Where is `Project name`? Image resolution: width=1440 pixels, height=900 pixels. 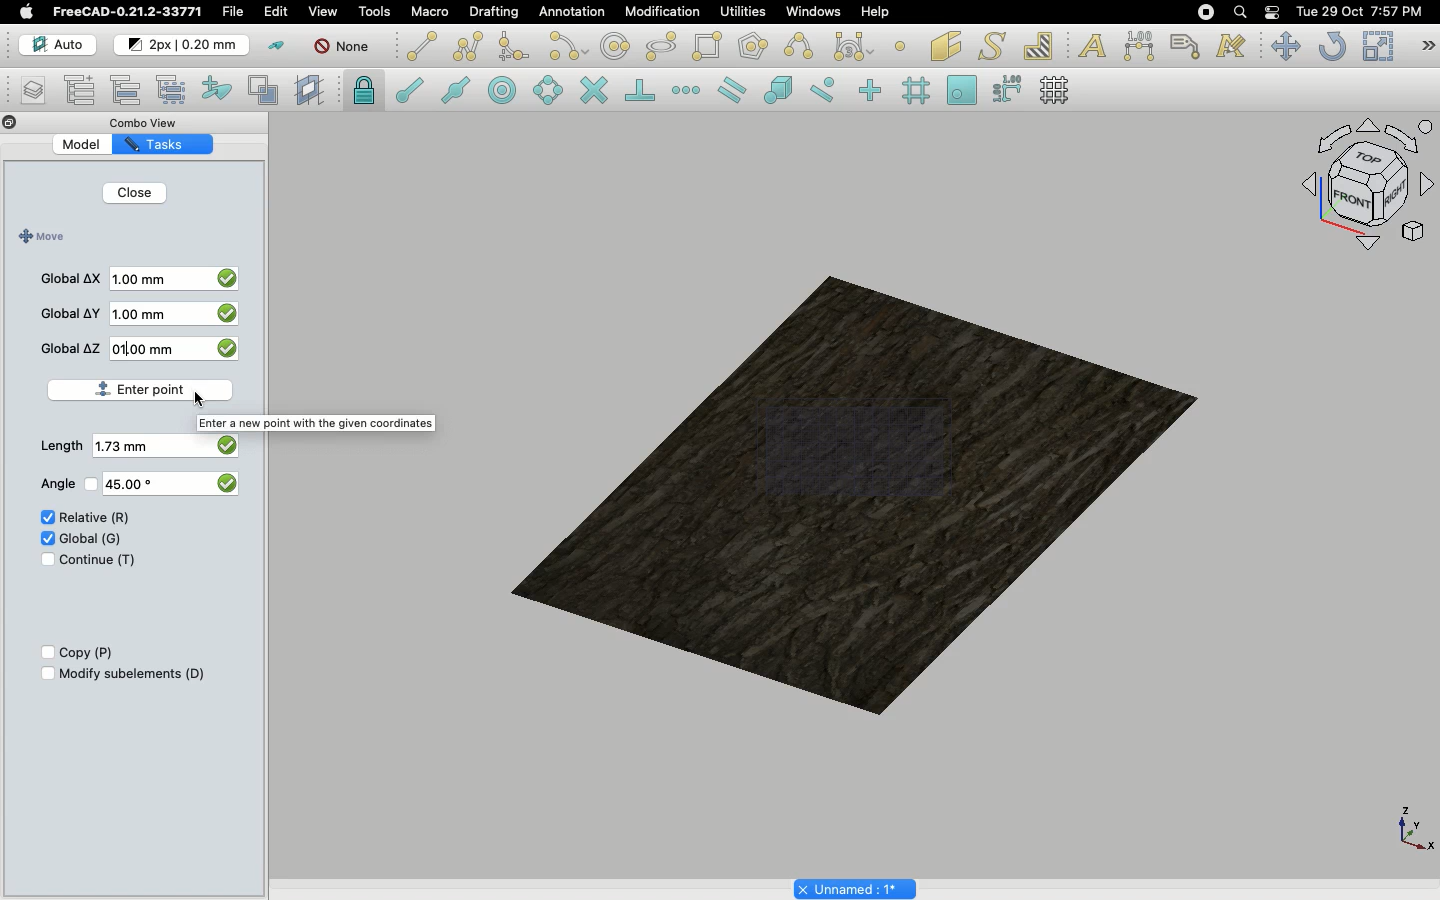 Project name is located at coordinates (857, 887).